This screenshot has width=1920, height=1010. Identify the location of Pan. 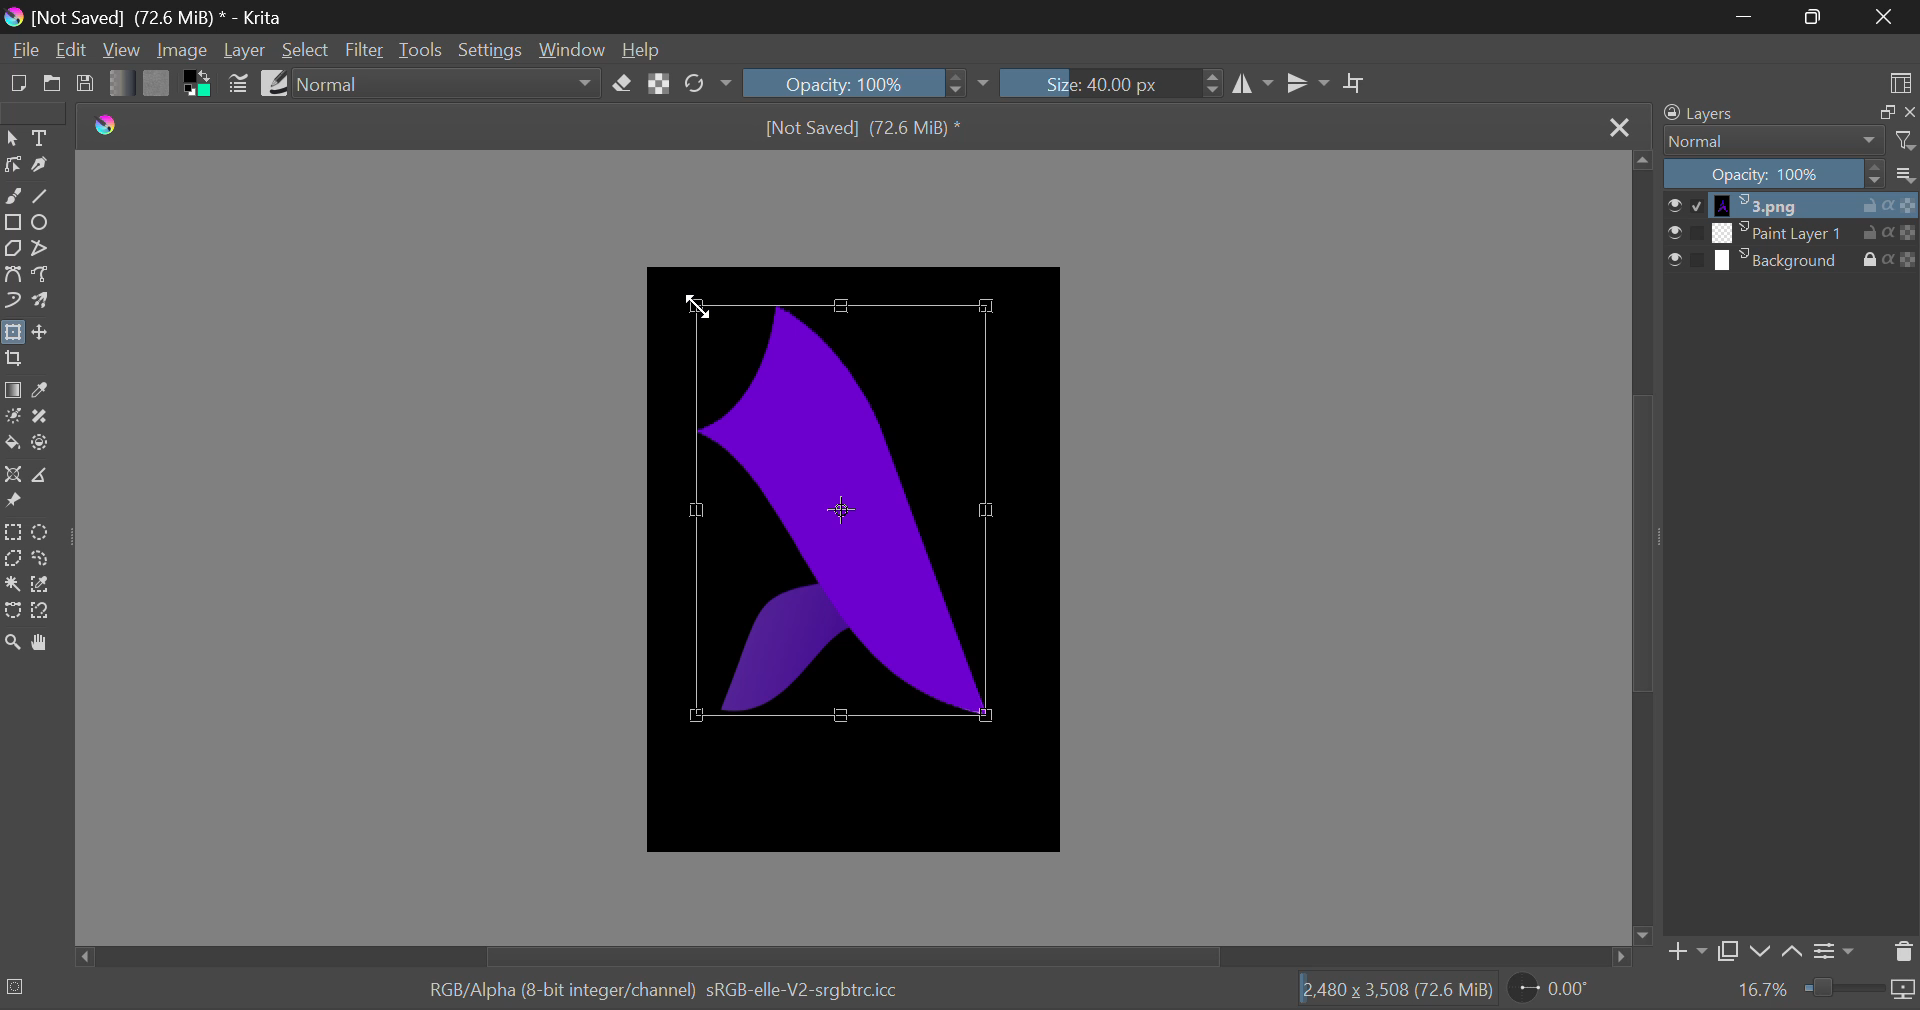
(46, 641).